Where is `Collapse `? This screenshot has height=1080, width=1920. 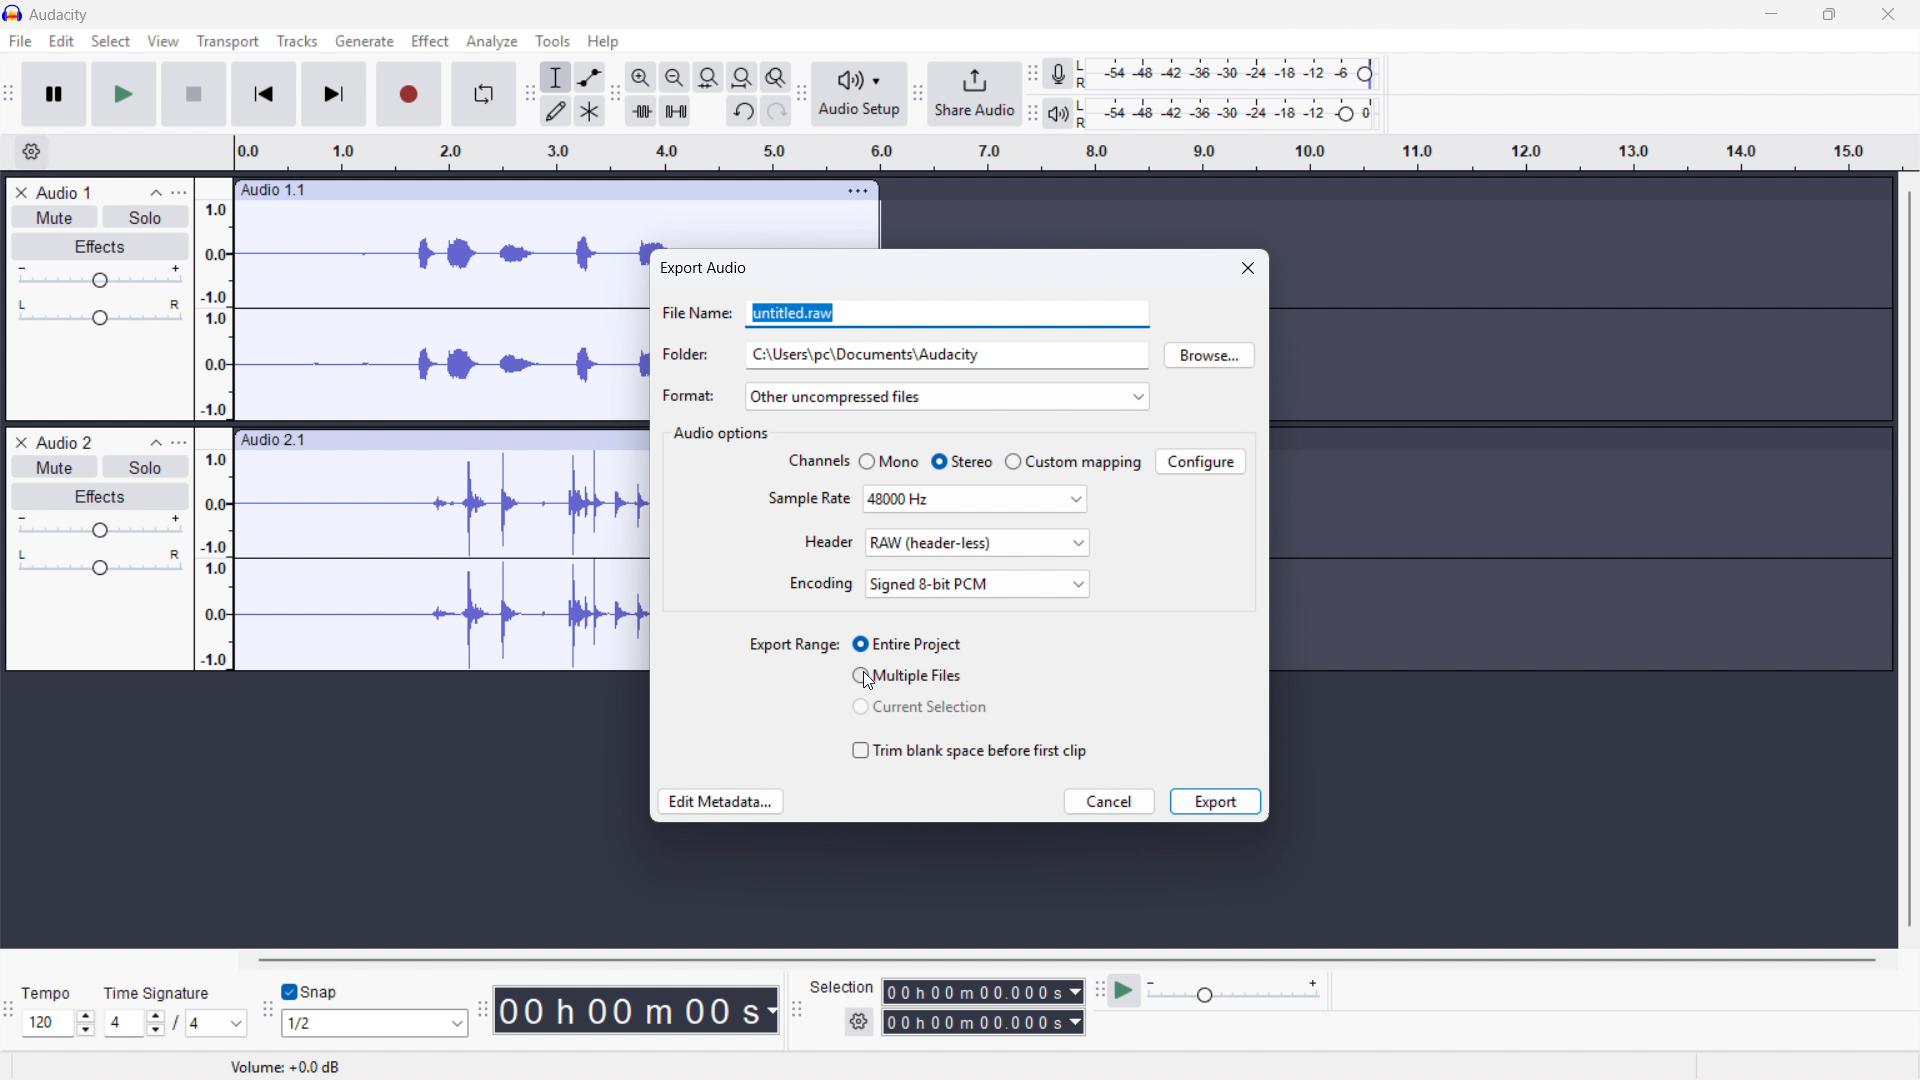 Collapse  is located at coordinates (152, 442).